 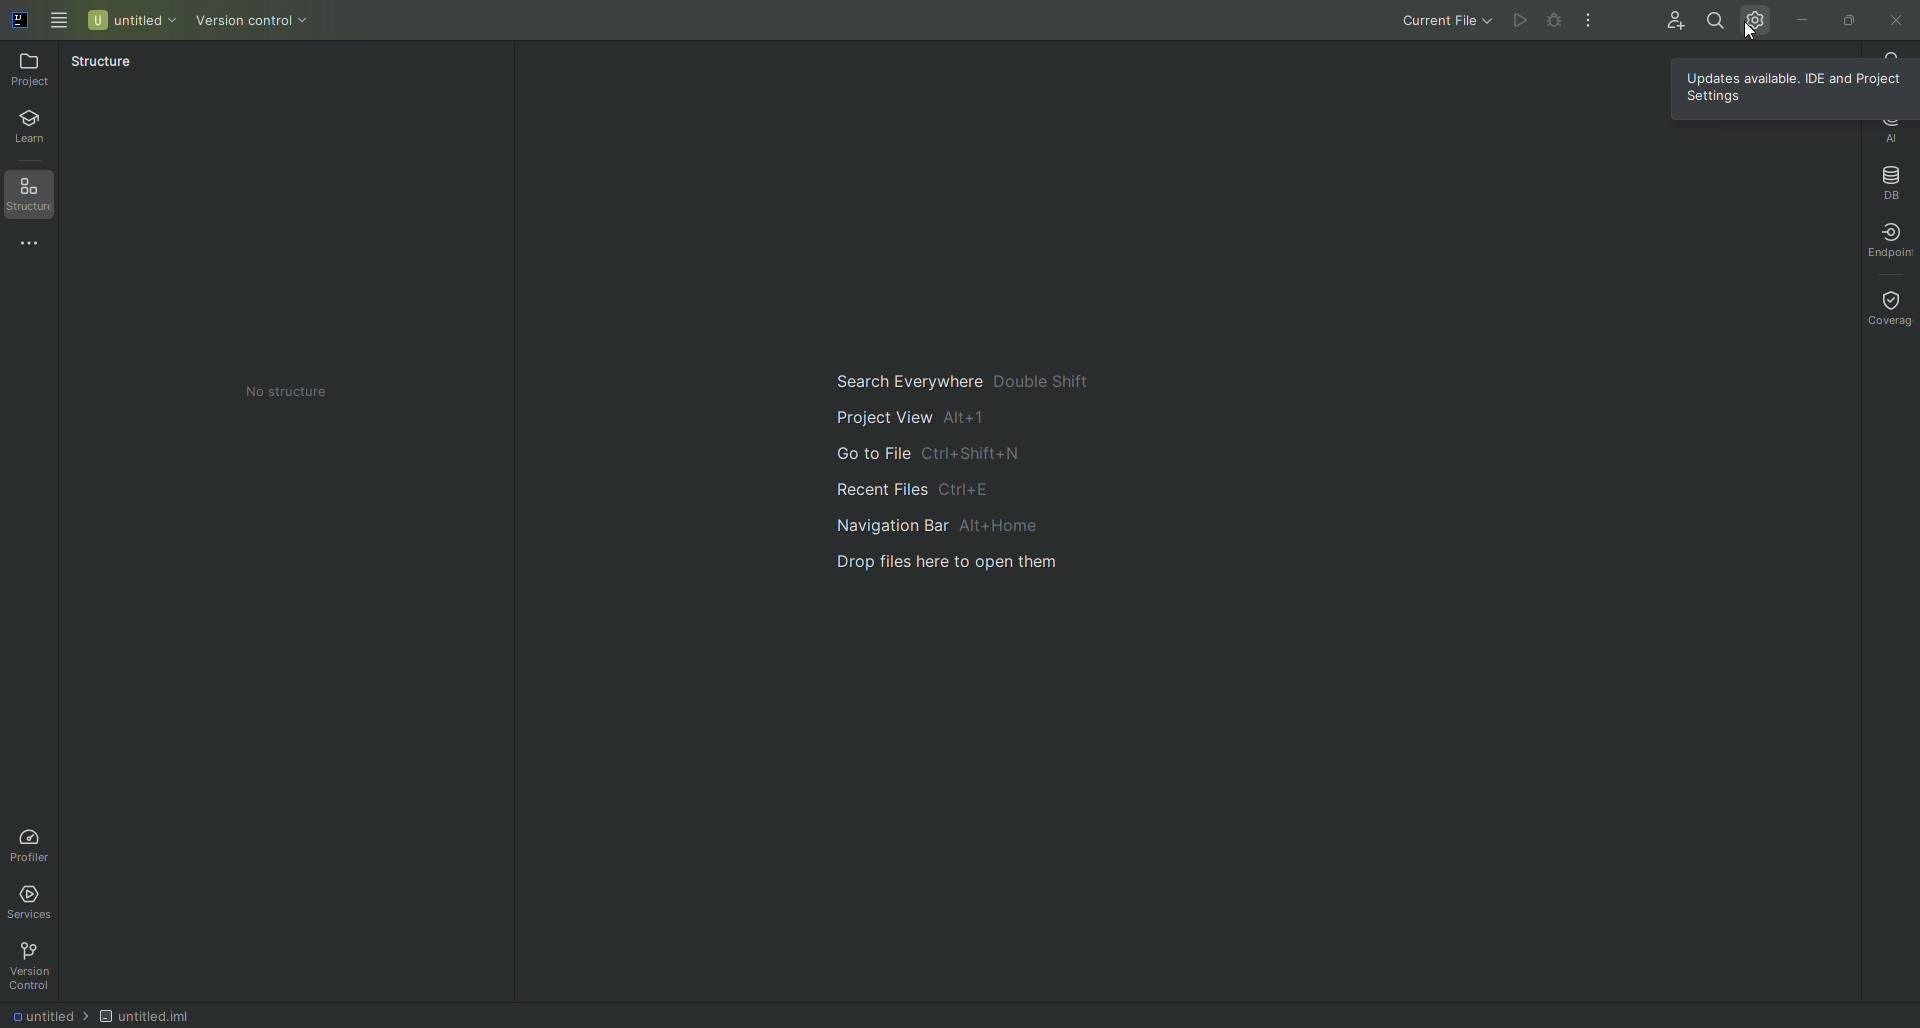 What do you see at coordinates (960, 562) in the screenshot?
I see `File upload` at bounding box center [960, 562].